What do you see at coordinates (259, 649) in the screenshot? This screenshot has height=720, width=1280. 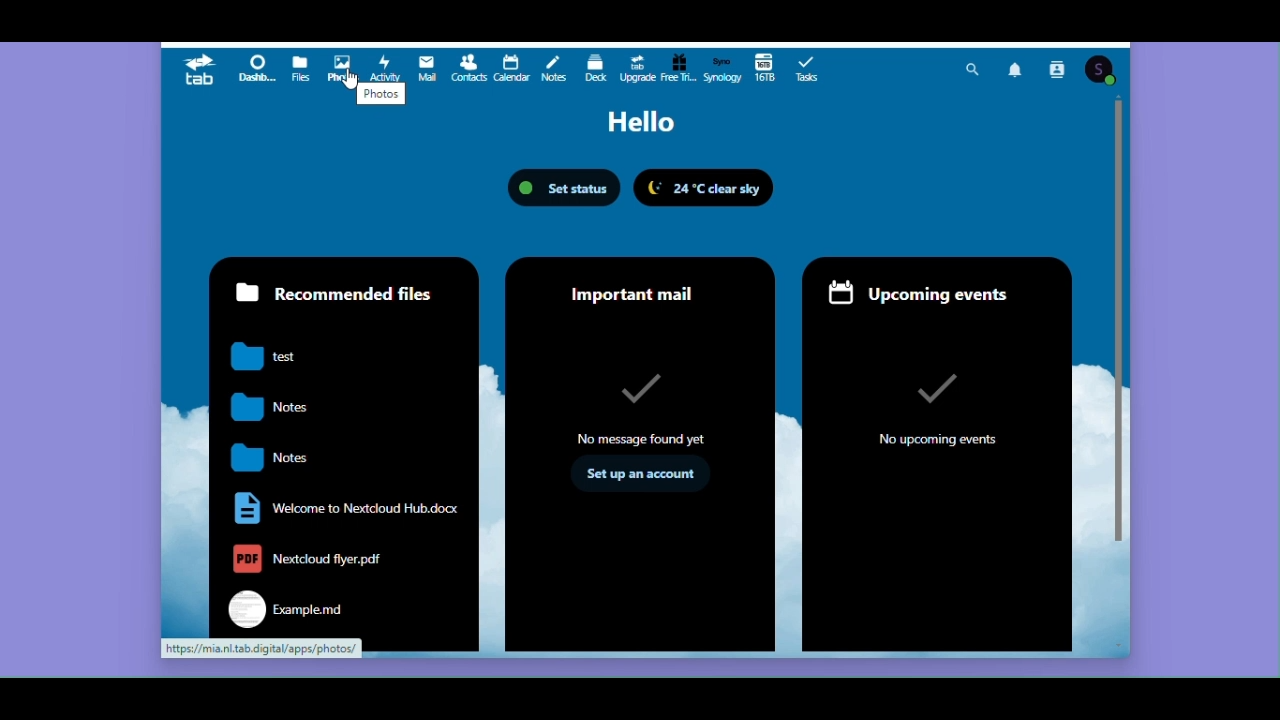 I see `URL` at bounding box center [259, 649].